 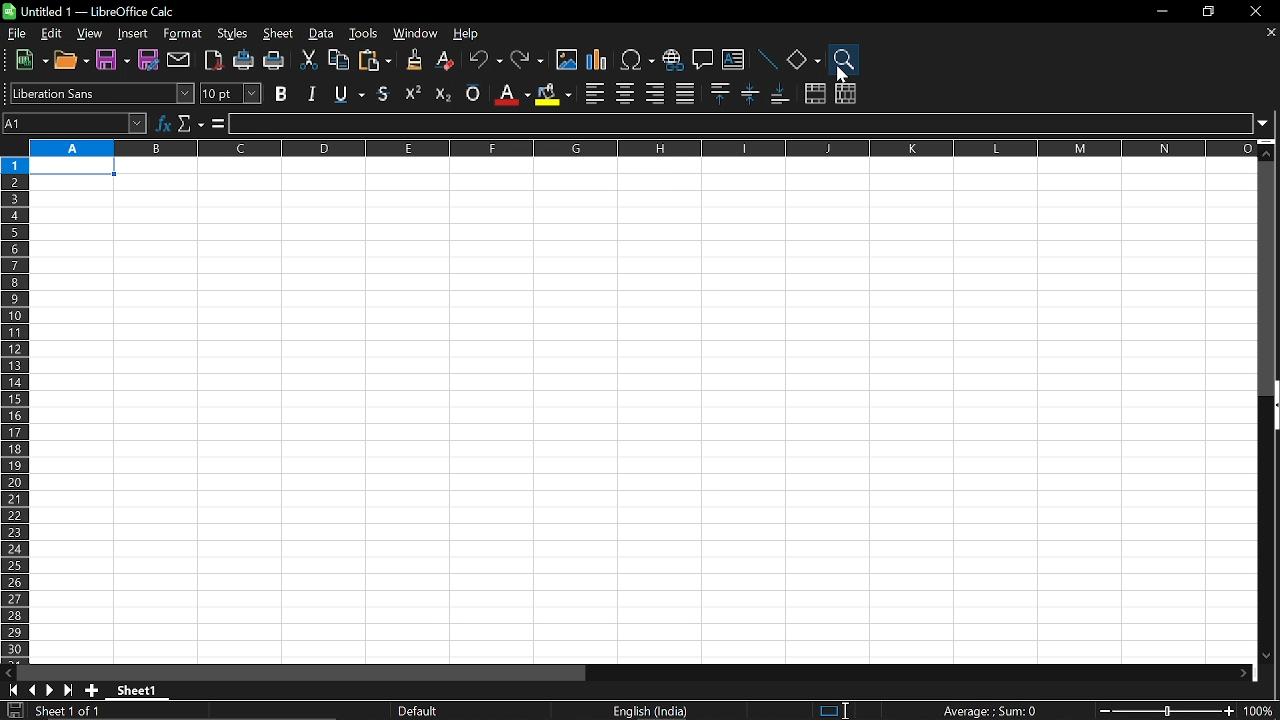 What do you see at coordinates (1267, 153) in the screenshot?
I see `Move up` at bounding box center [1267, 153].